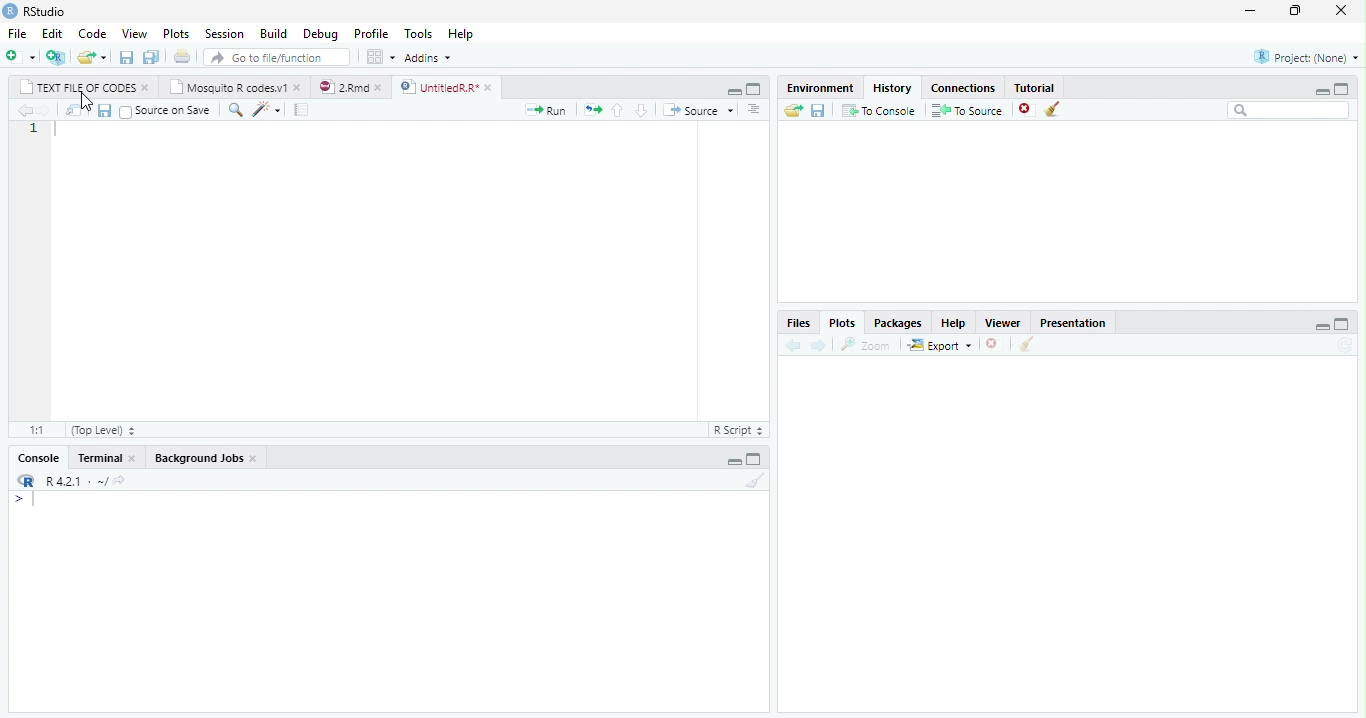  I want to click on project (none), so click(1306, 55).